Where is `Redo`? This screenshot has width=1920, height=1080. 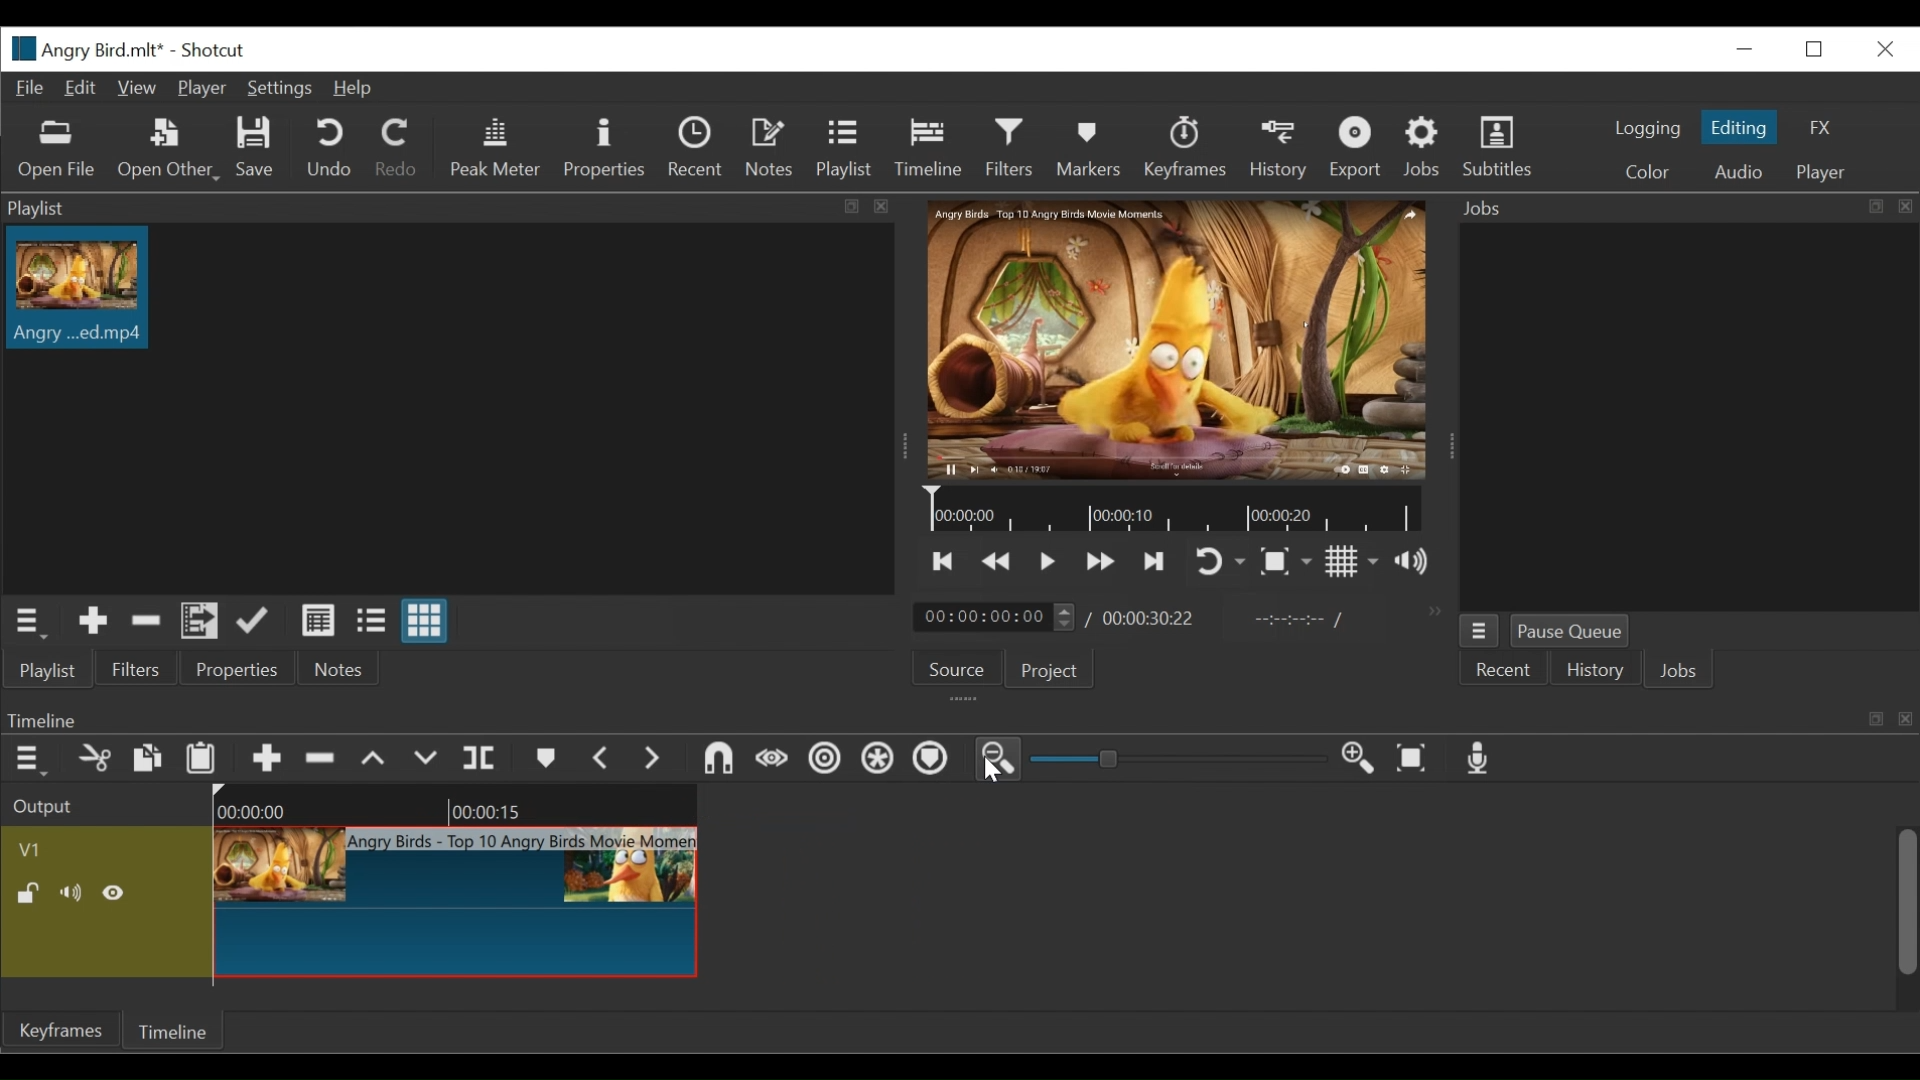 Redo is located at coordinates (397, 148).